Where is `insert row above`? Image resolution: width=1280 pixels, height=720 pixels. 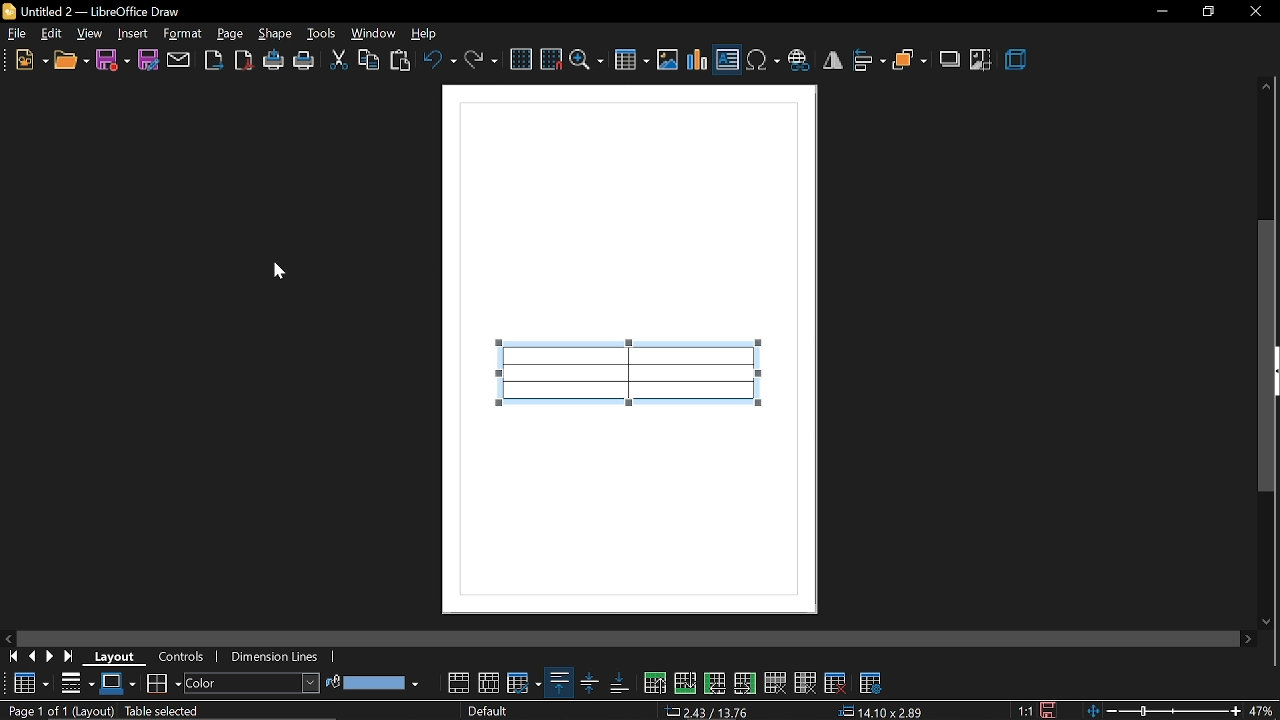 insert row above is located at coordinates (685, 683).